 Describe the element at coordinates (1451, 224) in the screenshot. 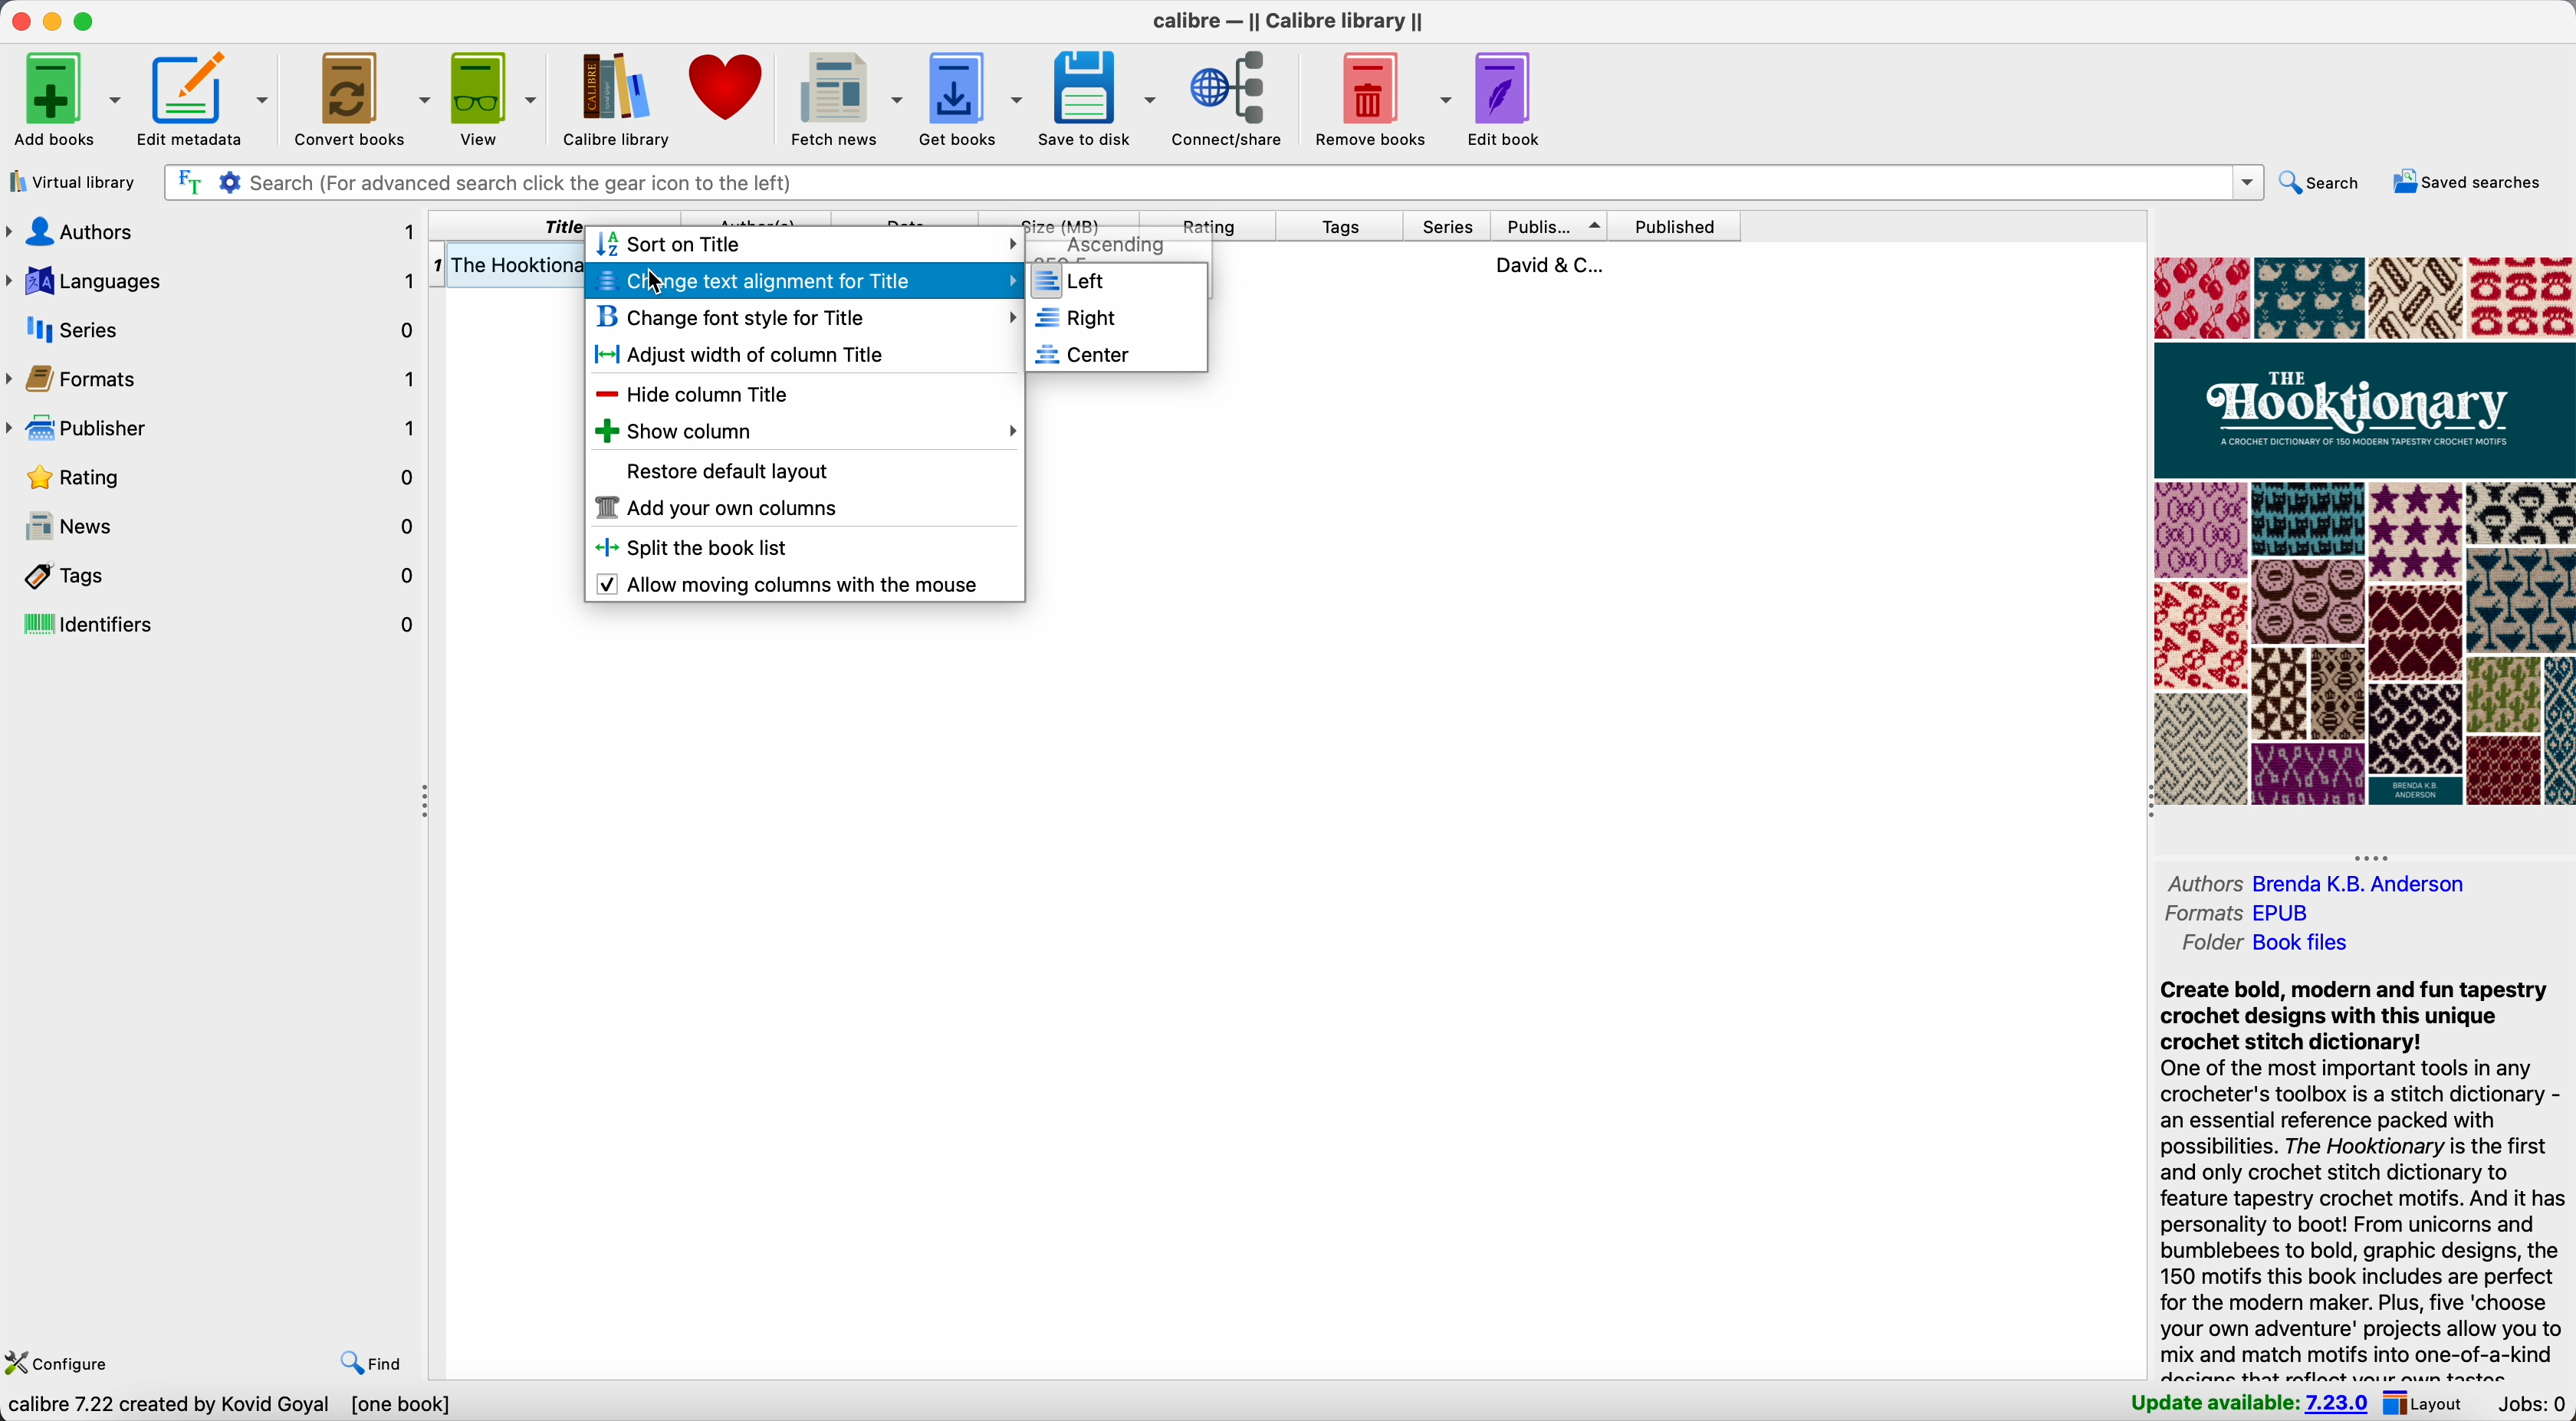

I see `series` at that location.